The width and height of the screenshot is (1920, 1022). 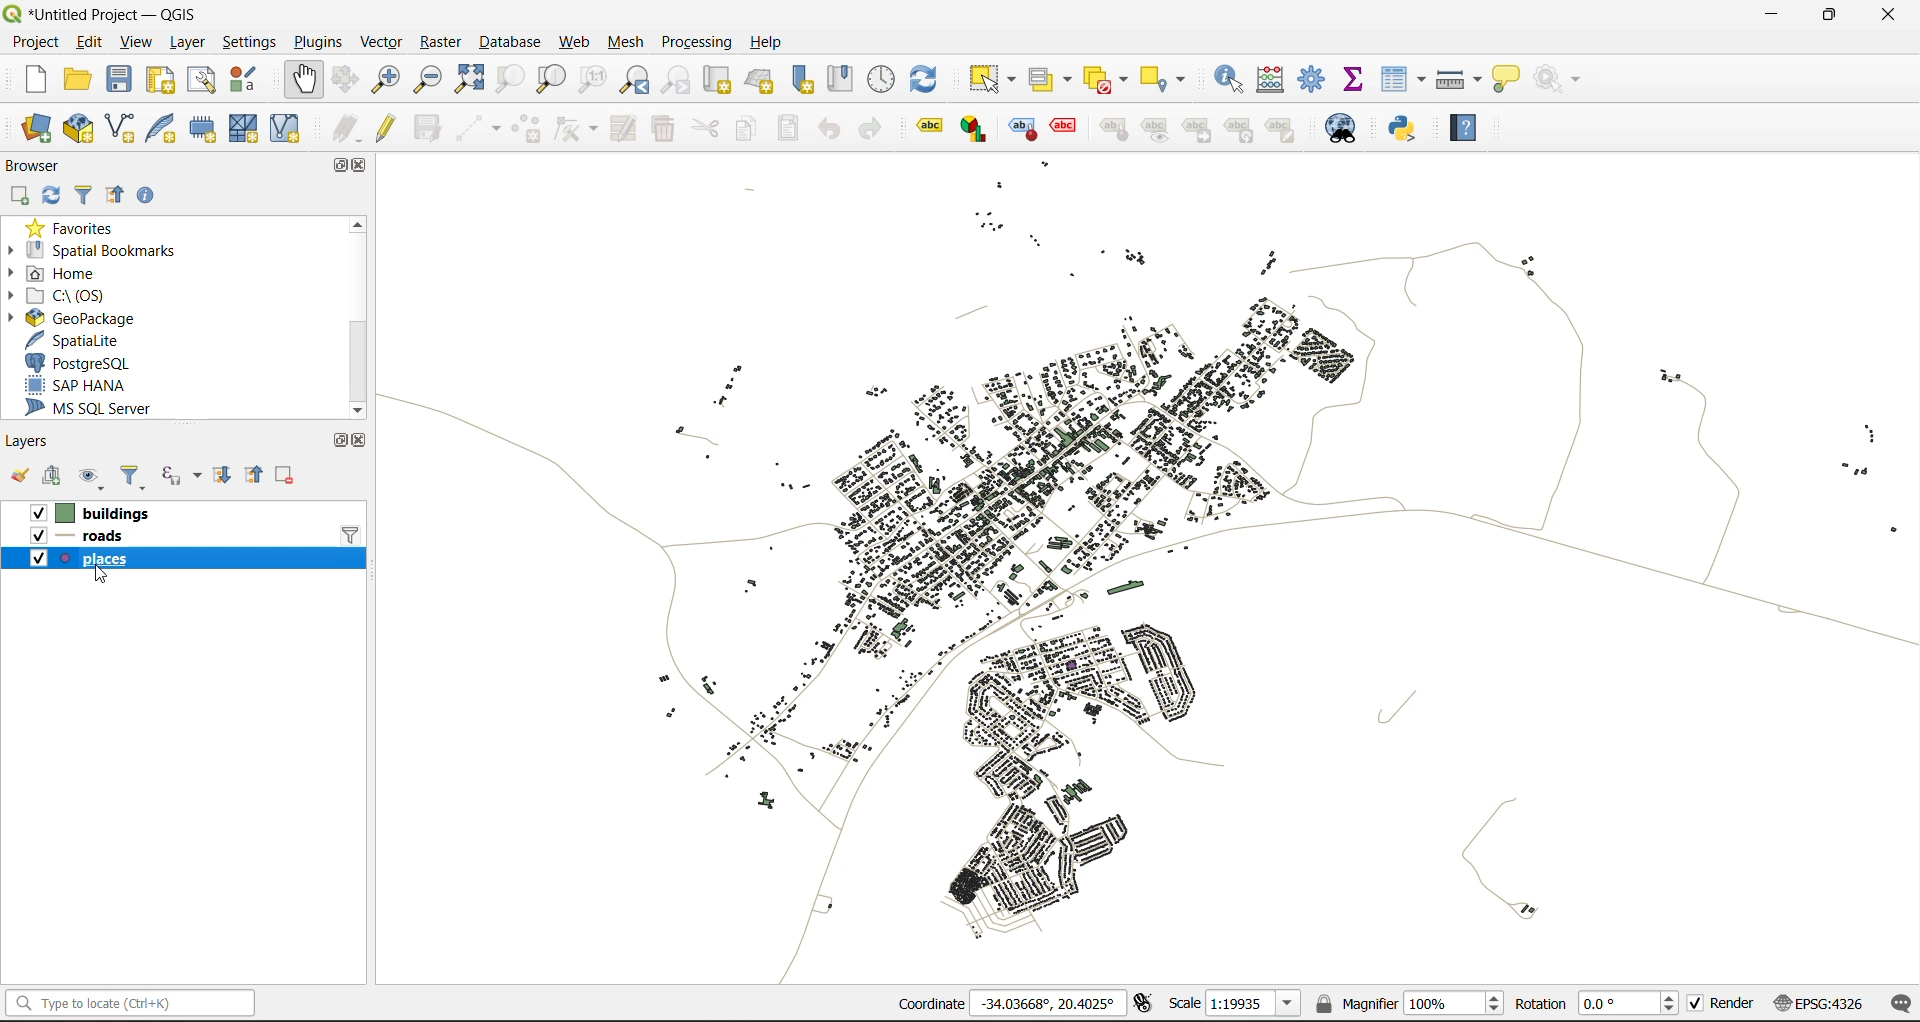 What do you see at coordinates (337, 166) in the screenshot?
I see `maximize` at bounding box center [337, 166].